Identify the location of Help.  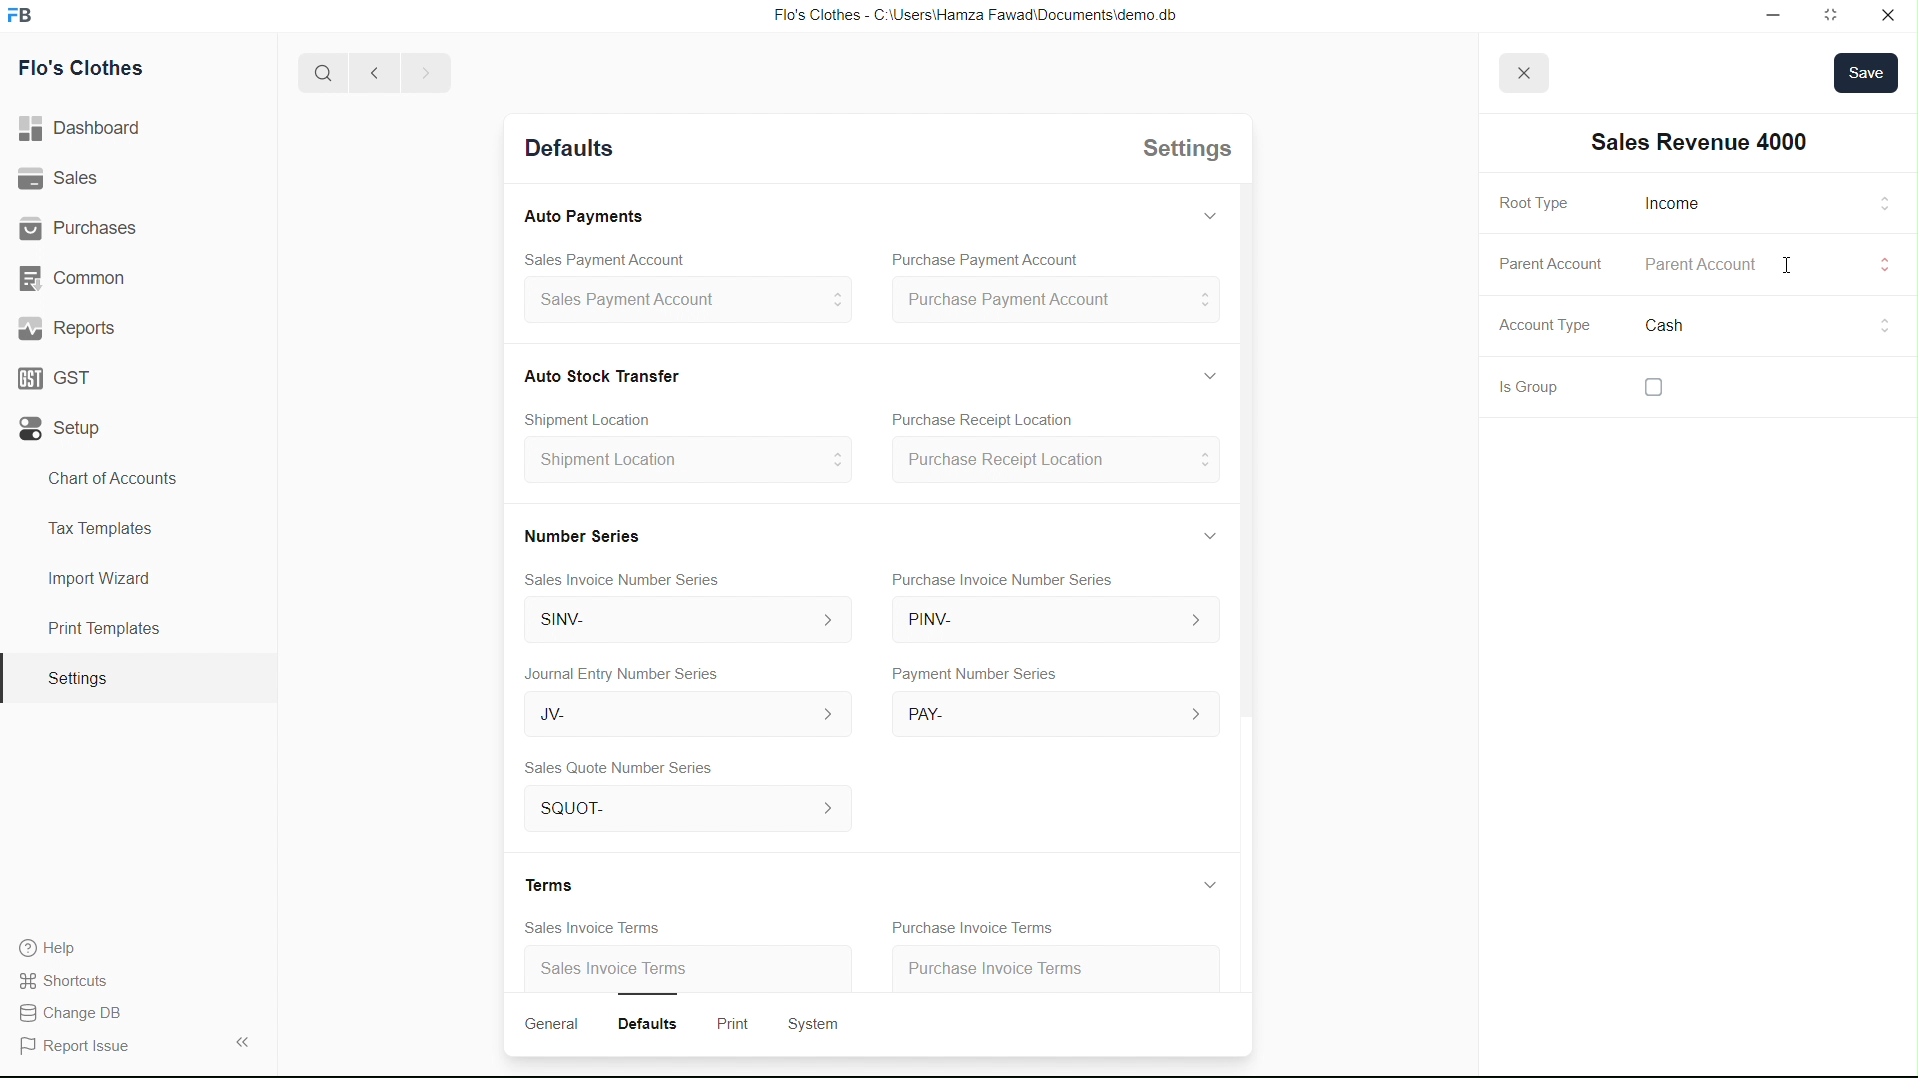
(56, 948).